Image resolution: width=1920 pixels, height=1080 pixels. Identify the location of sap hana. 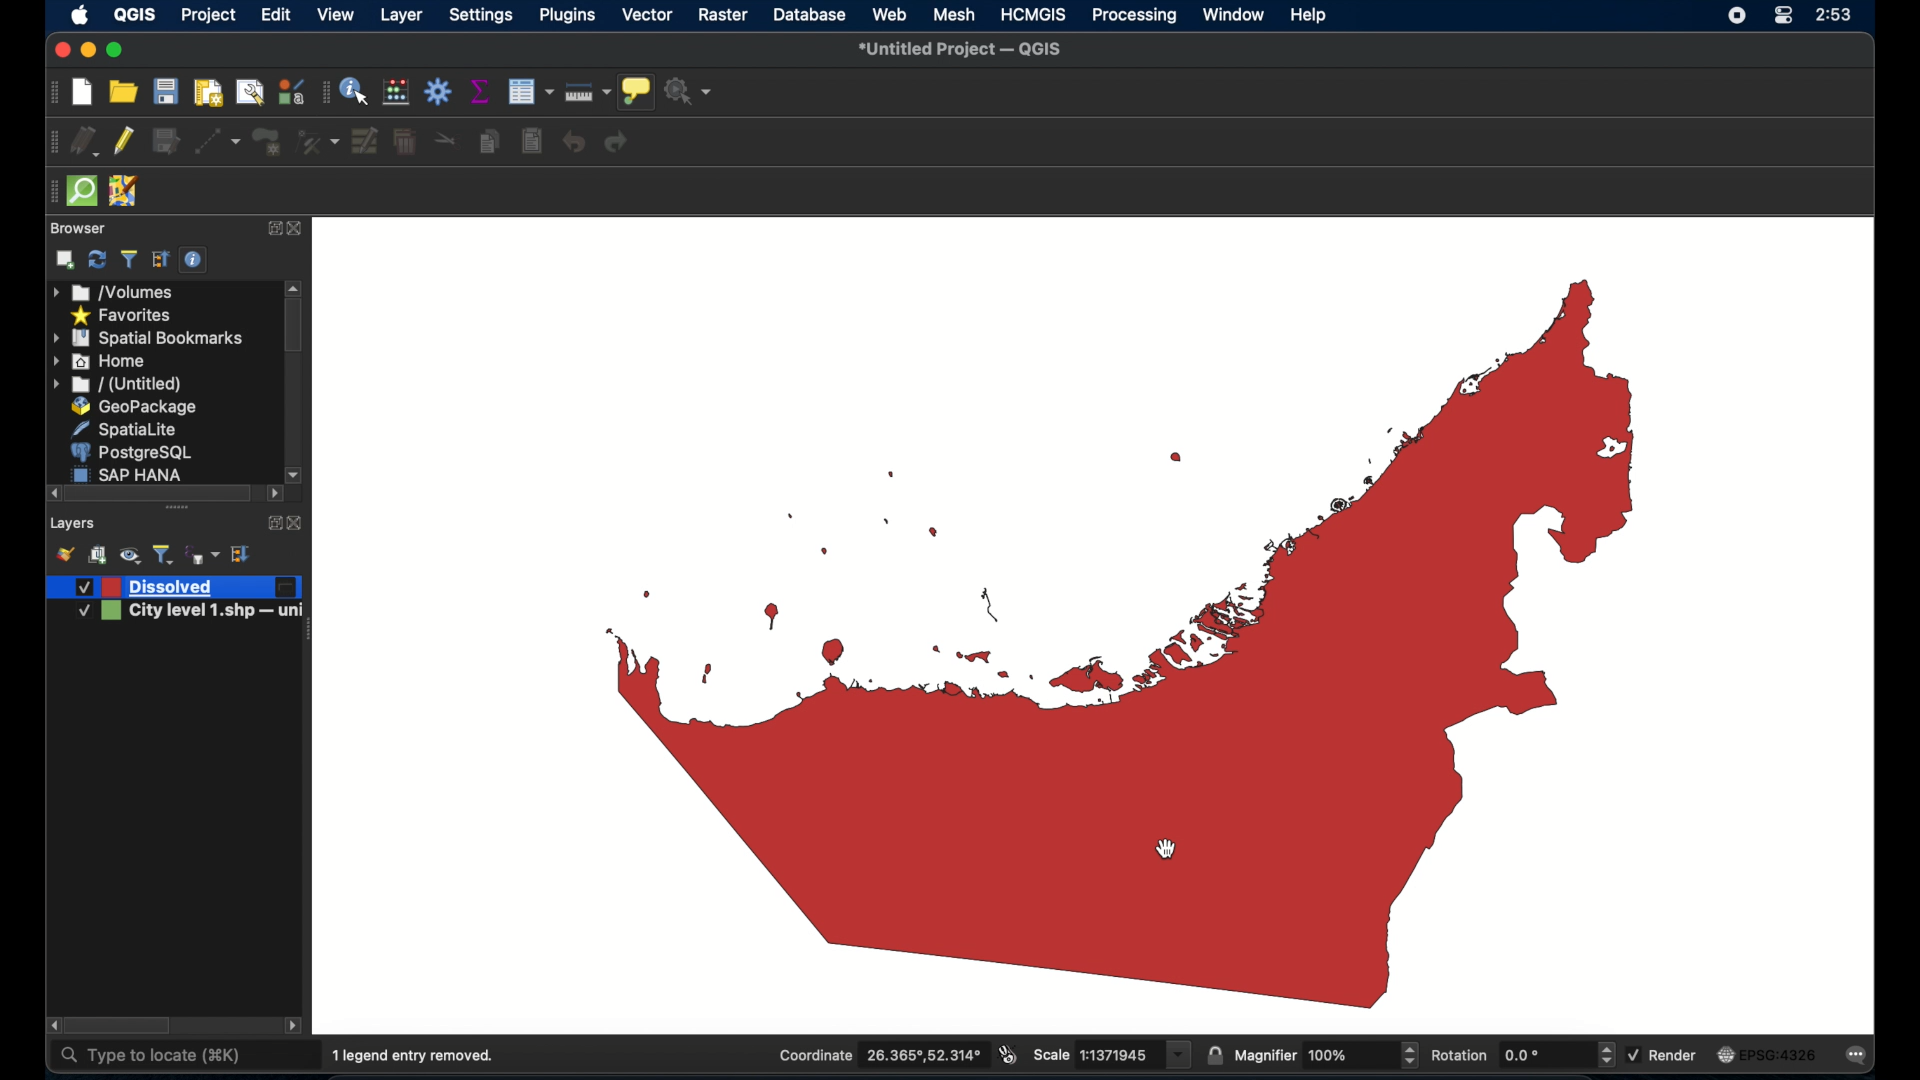
(132, 473).